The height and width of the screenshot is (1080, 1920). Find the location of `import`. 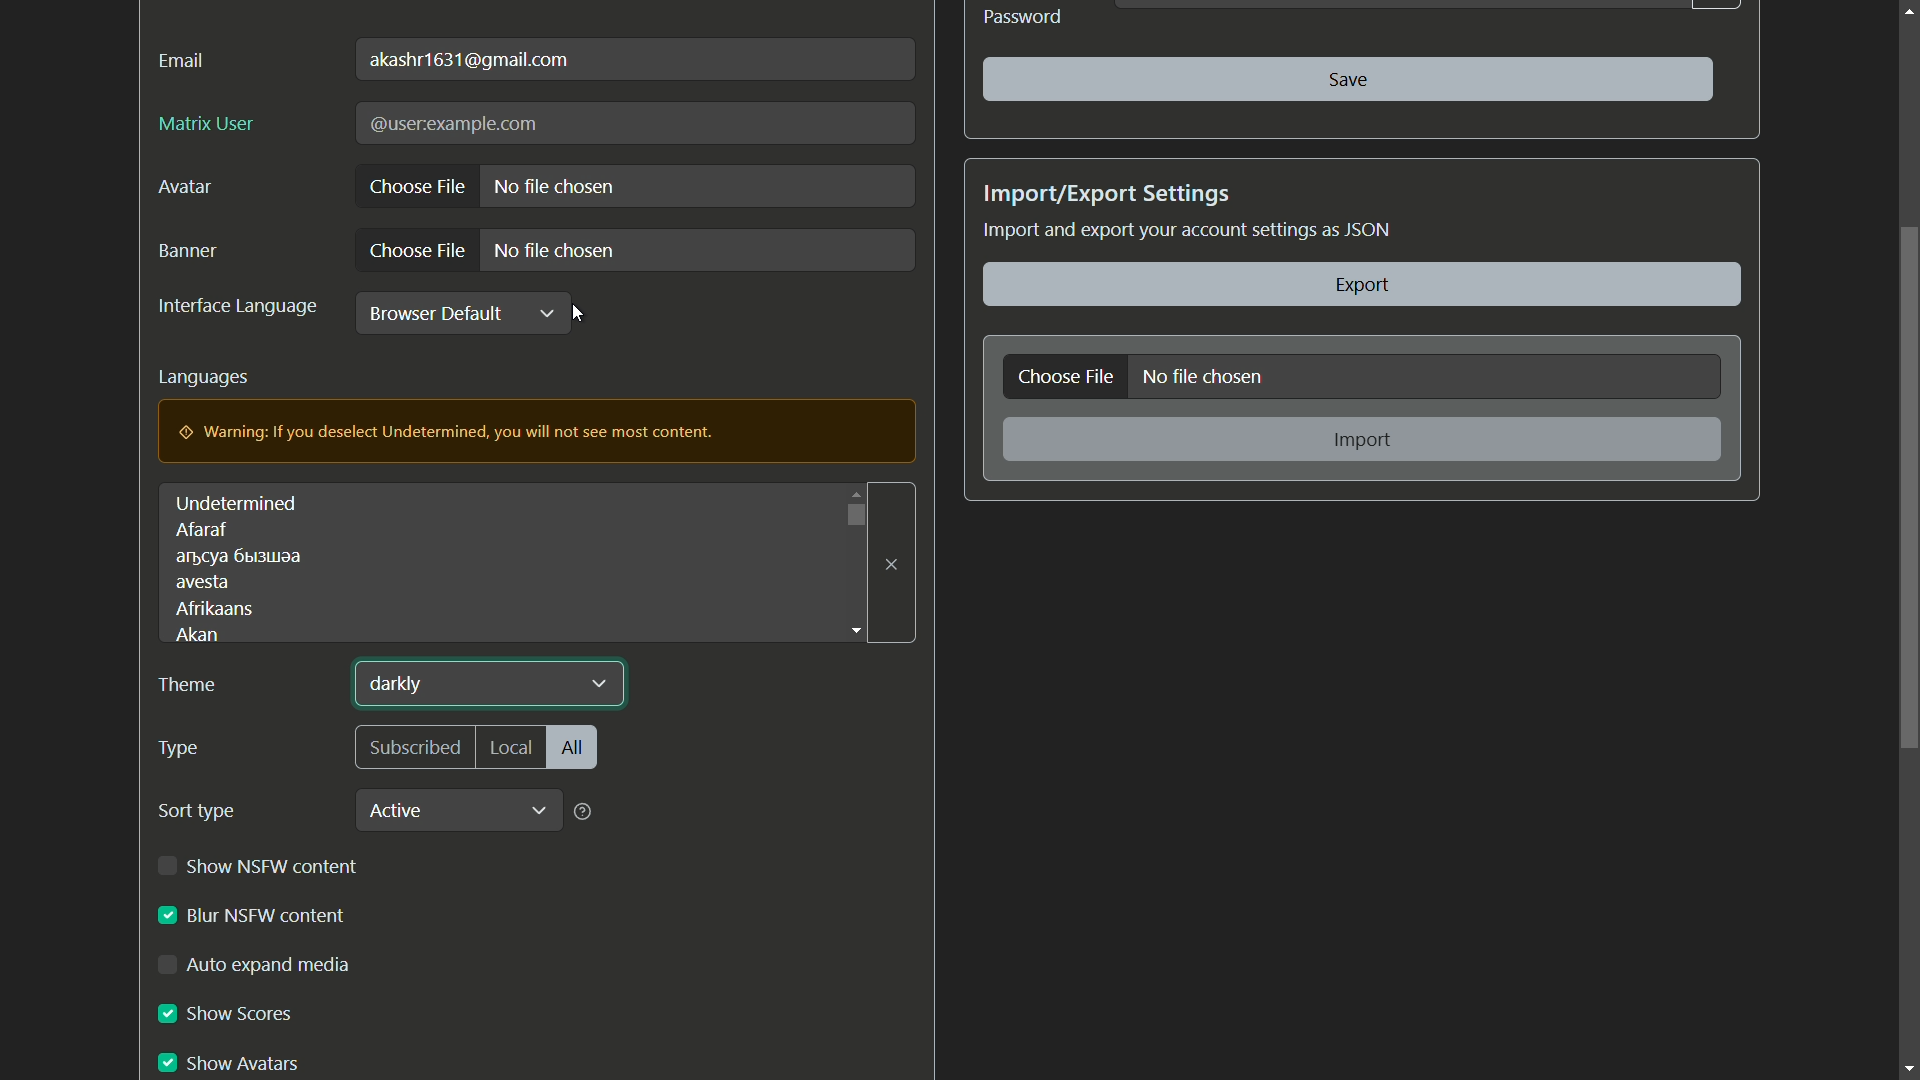

import is located at coordinates (1359, 441).